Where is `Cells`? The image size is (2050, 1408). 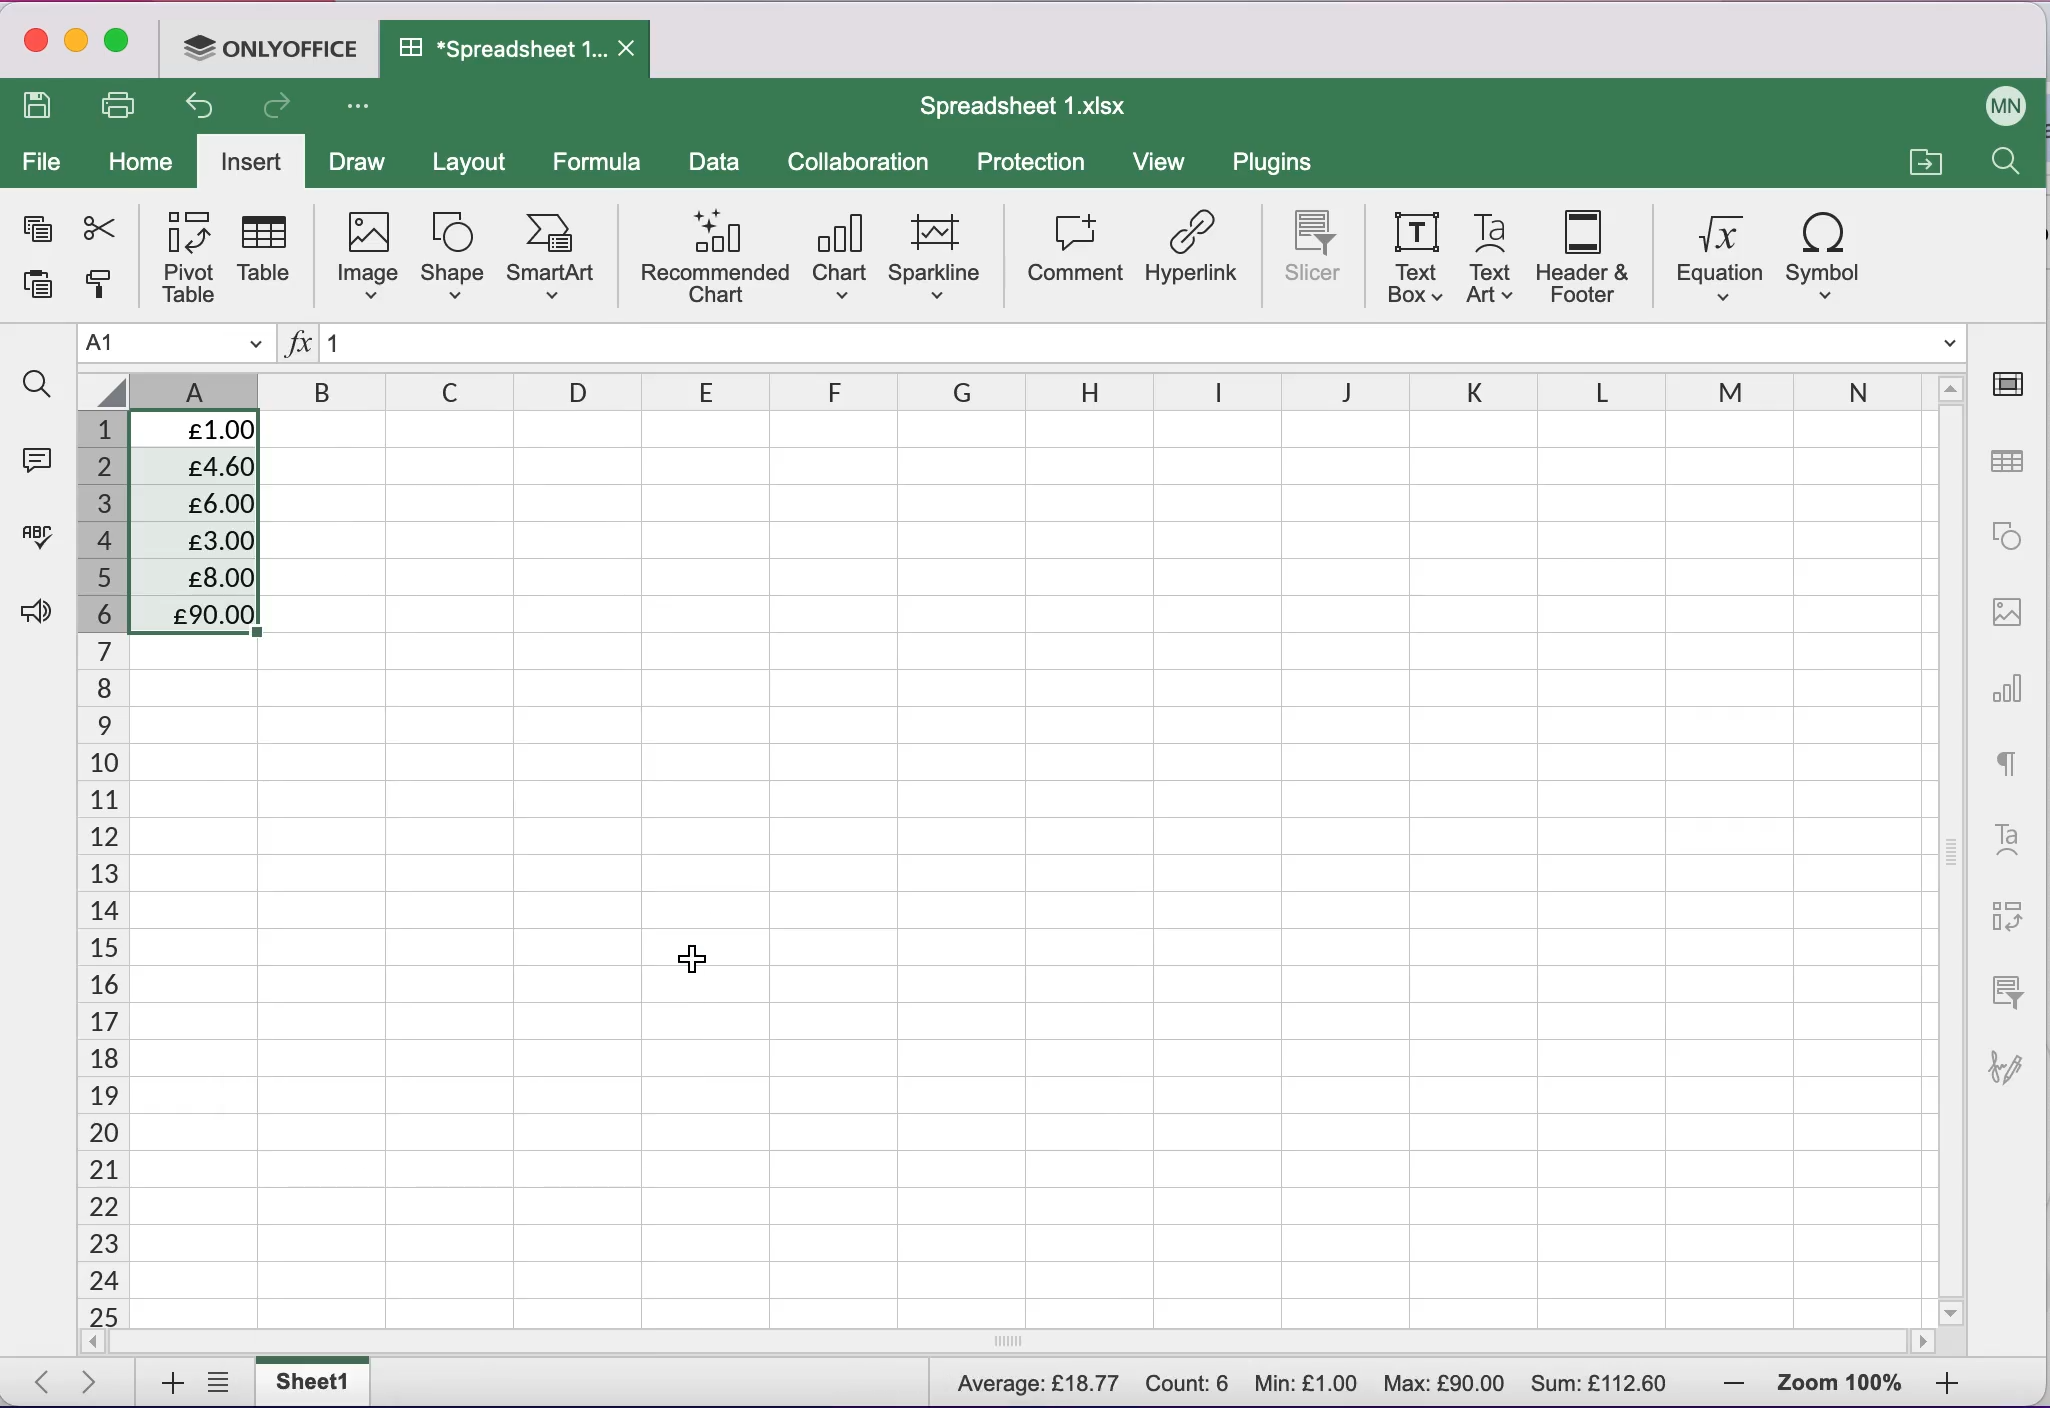 Cells is located at coordinates (1106, 859).